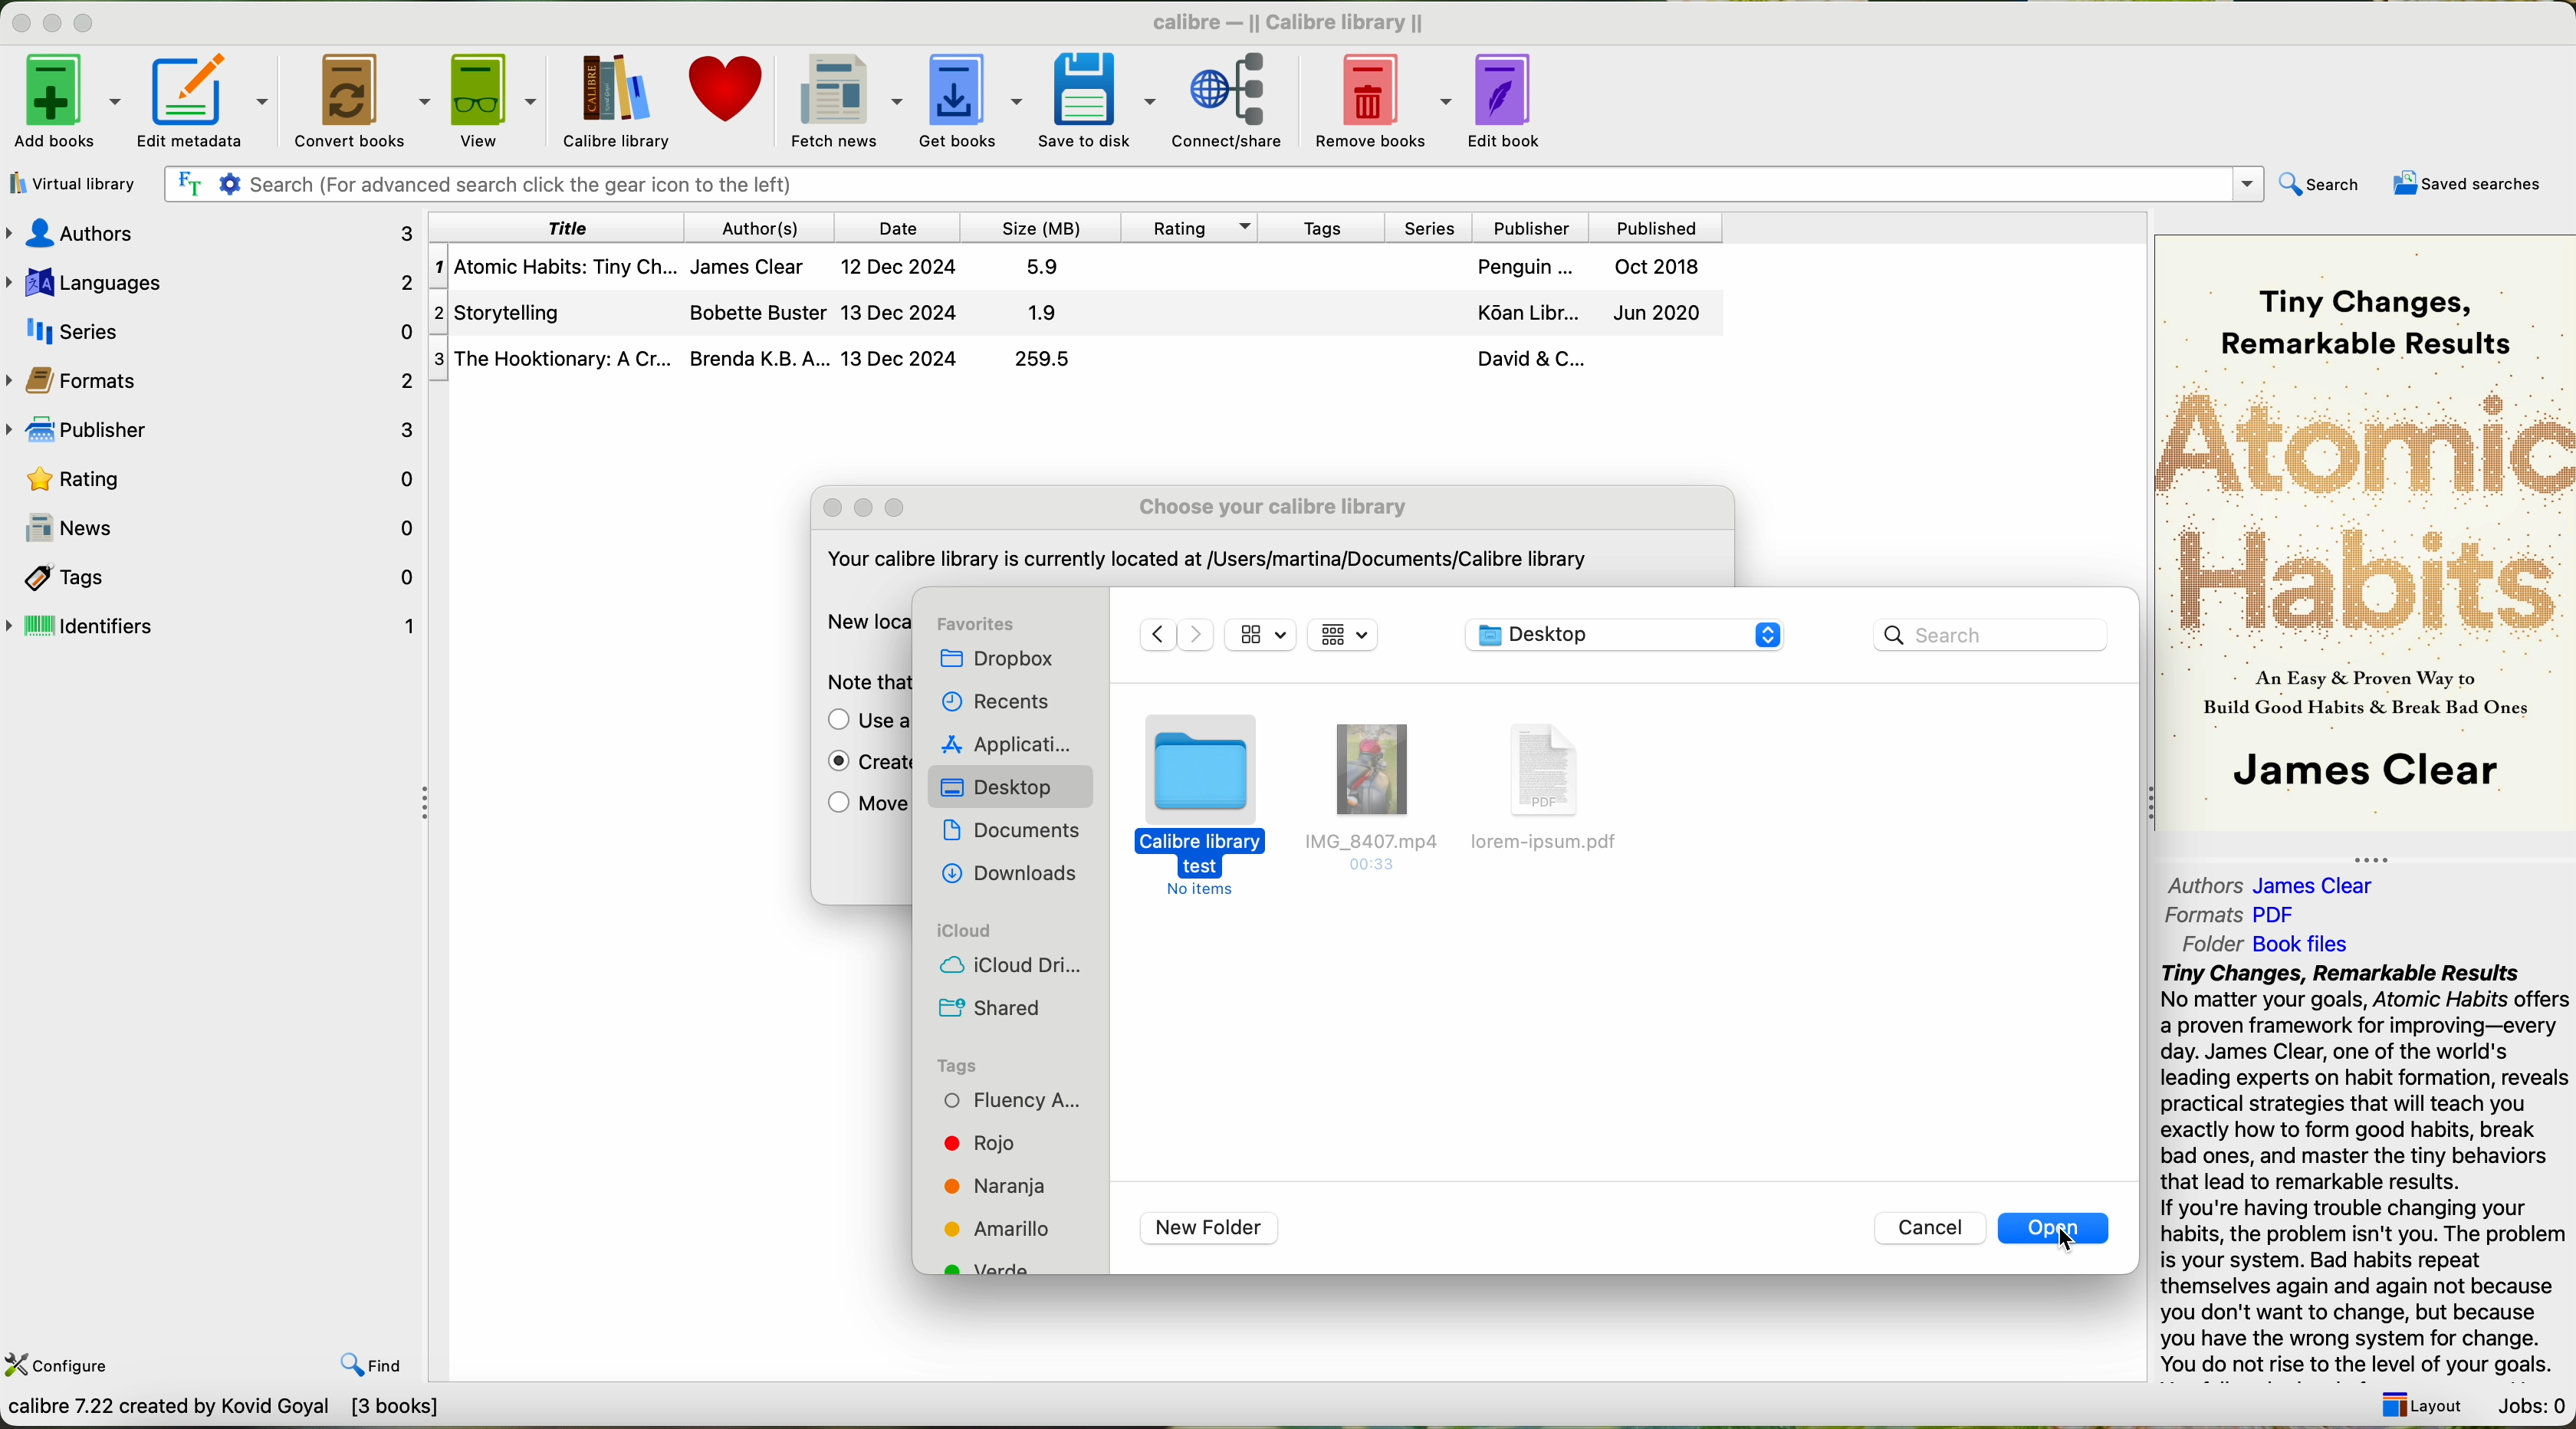  I want to click on ‘Your calibre library Is currently located at /Users/martina/Documents/Calibre library, so click(1204, 563).